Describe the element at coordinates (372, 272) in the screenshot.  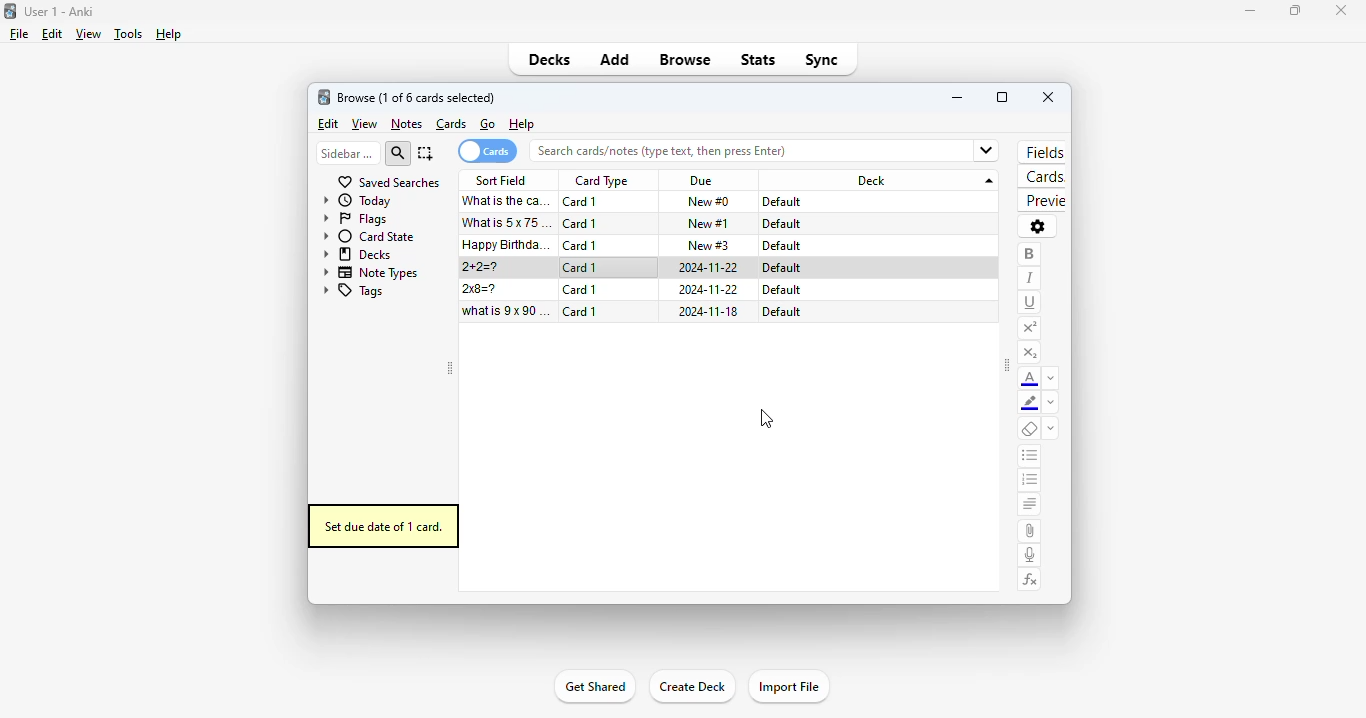
I see `note types` at that location.